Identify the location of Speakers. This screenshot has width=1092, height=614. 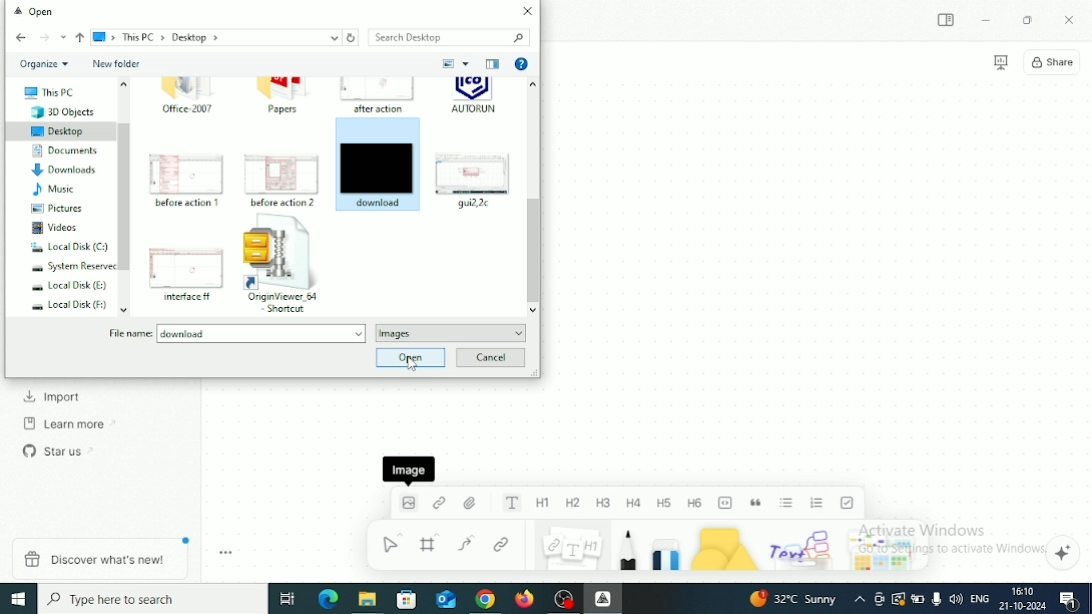
(955, 600).